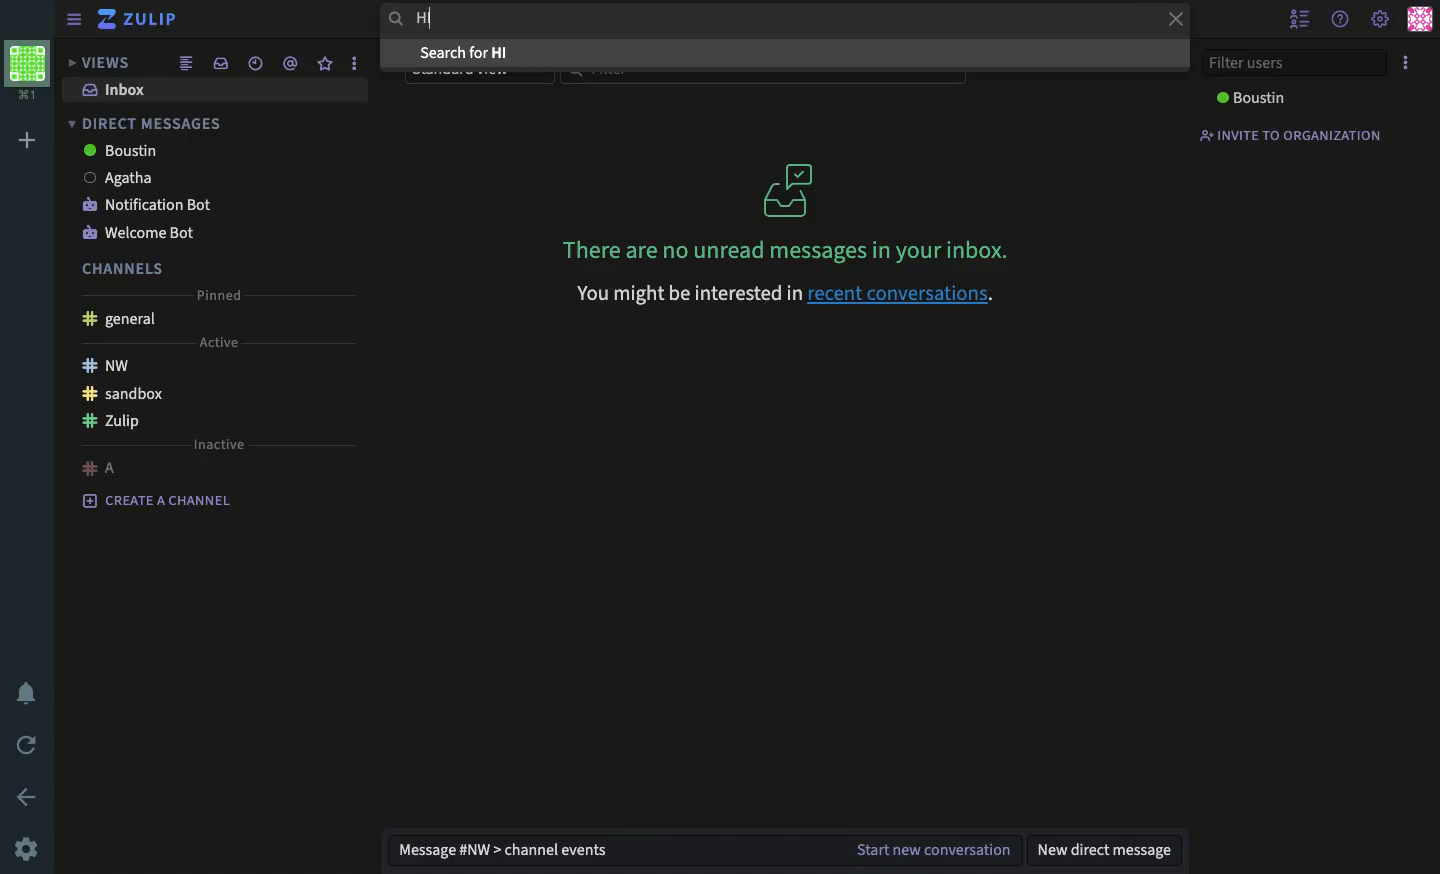 The image size is (1440, 874). I want to click on add workspace, so click(29, 137).